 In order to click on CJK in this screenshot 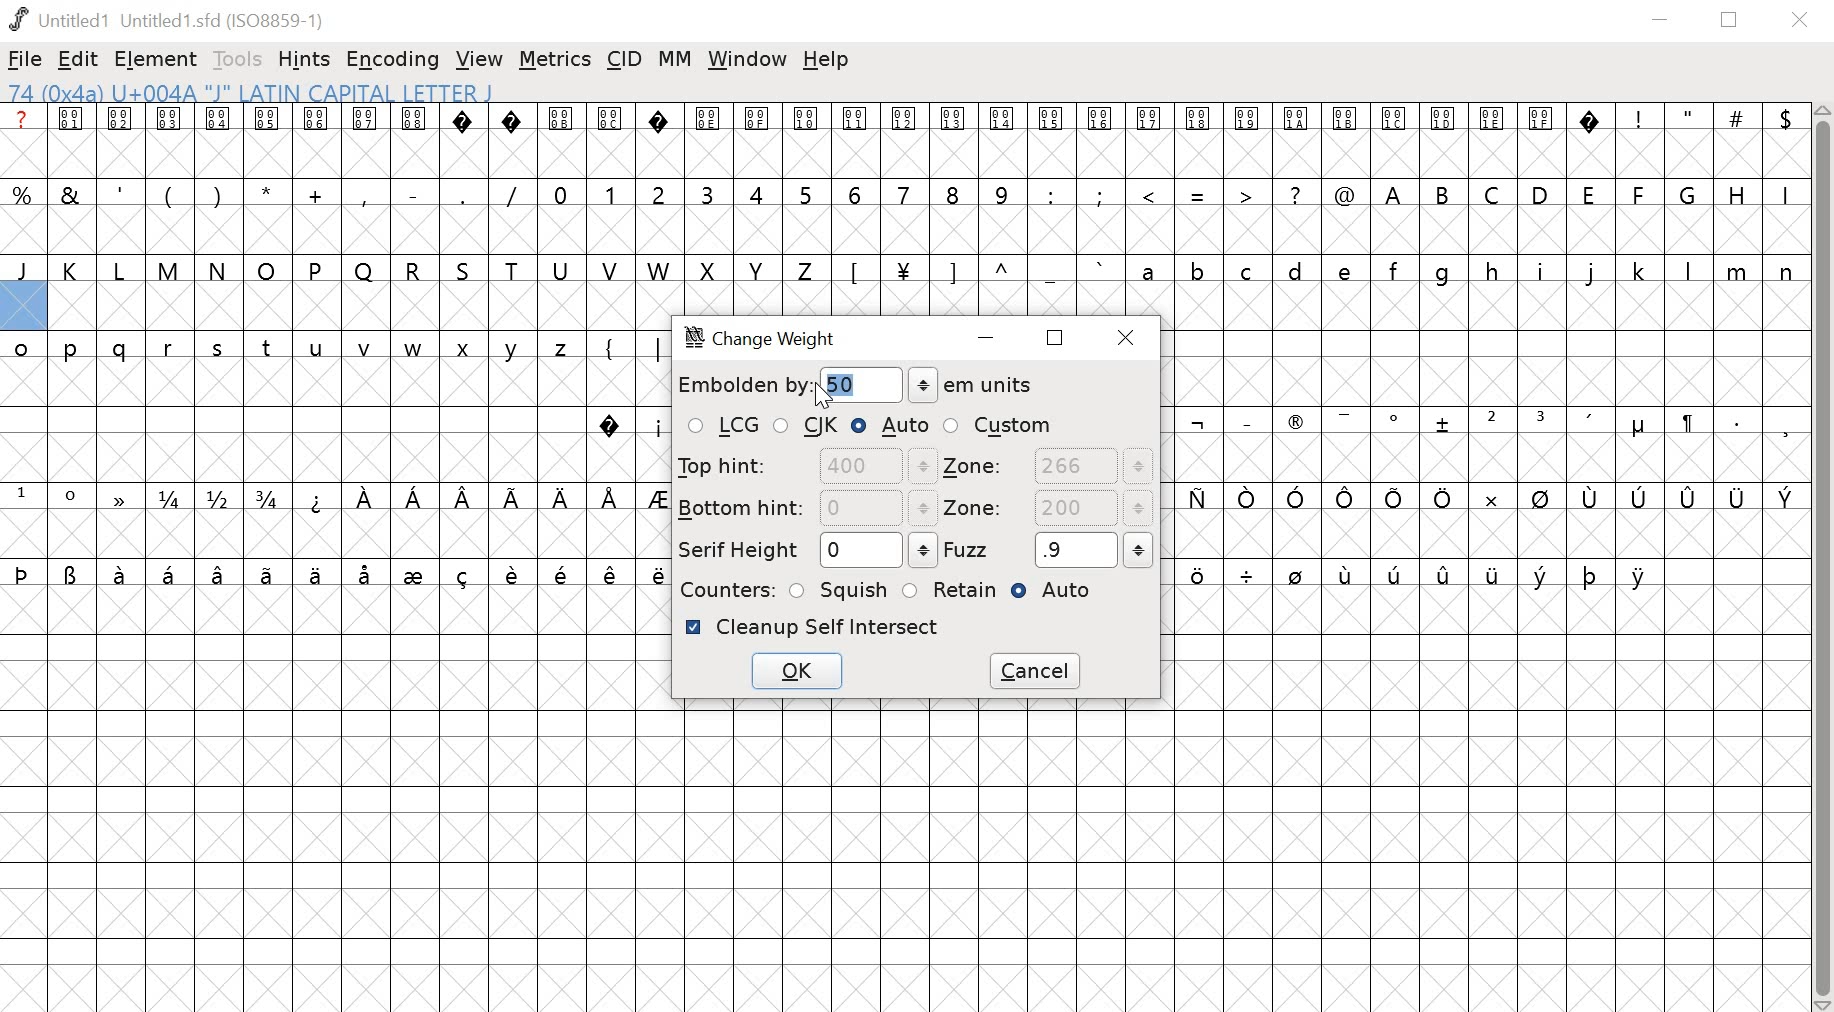, I will do `click(808, 427)`.